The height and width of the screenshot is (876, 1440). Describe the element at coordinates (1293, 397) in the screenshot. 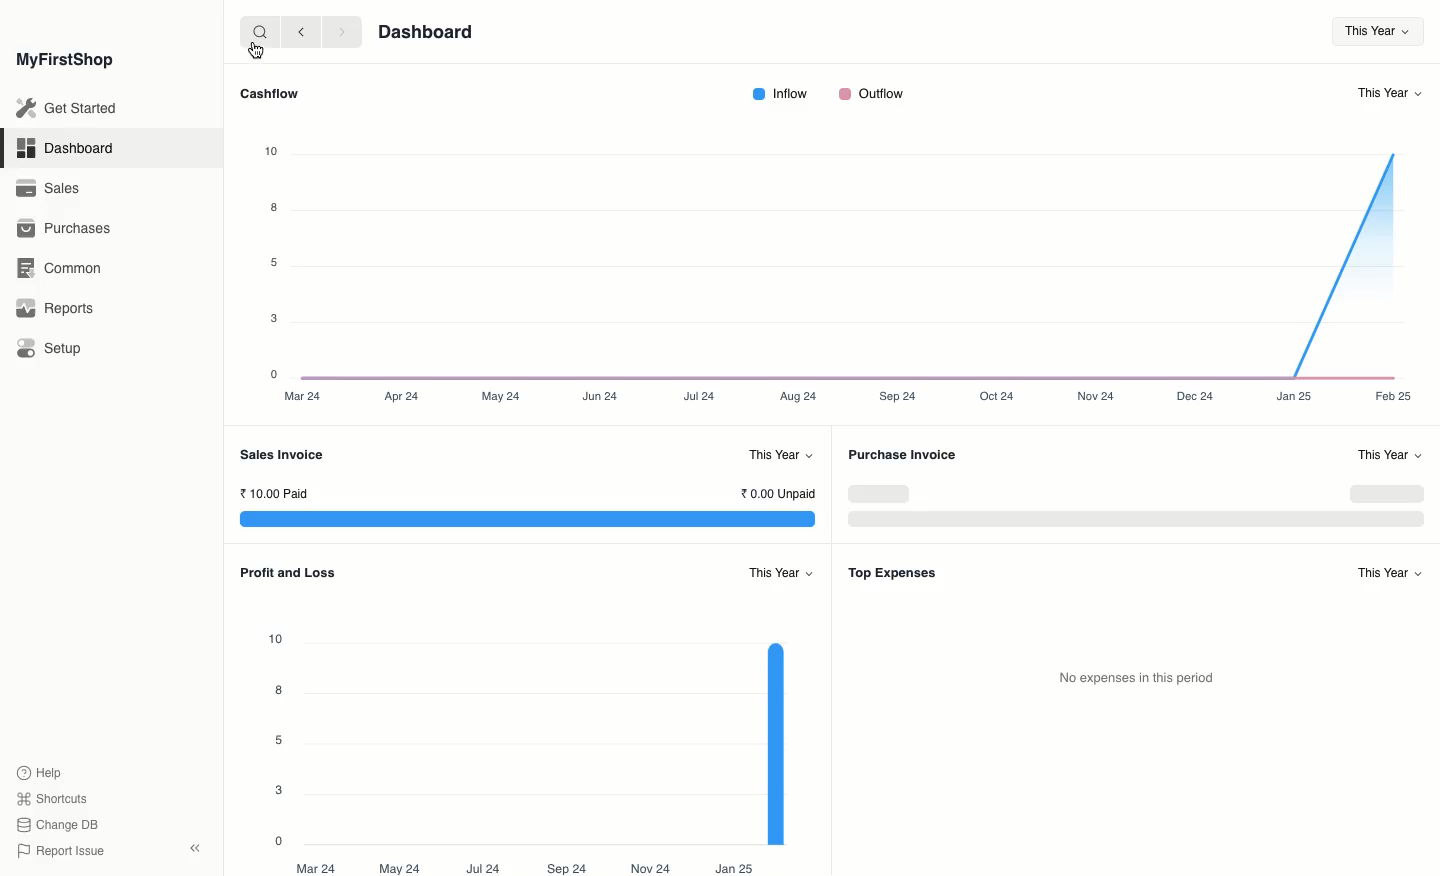

I see `Jan 25` at that location.